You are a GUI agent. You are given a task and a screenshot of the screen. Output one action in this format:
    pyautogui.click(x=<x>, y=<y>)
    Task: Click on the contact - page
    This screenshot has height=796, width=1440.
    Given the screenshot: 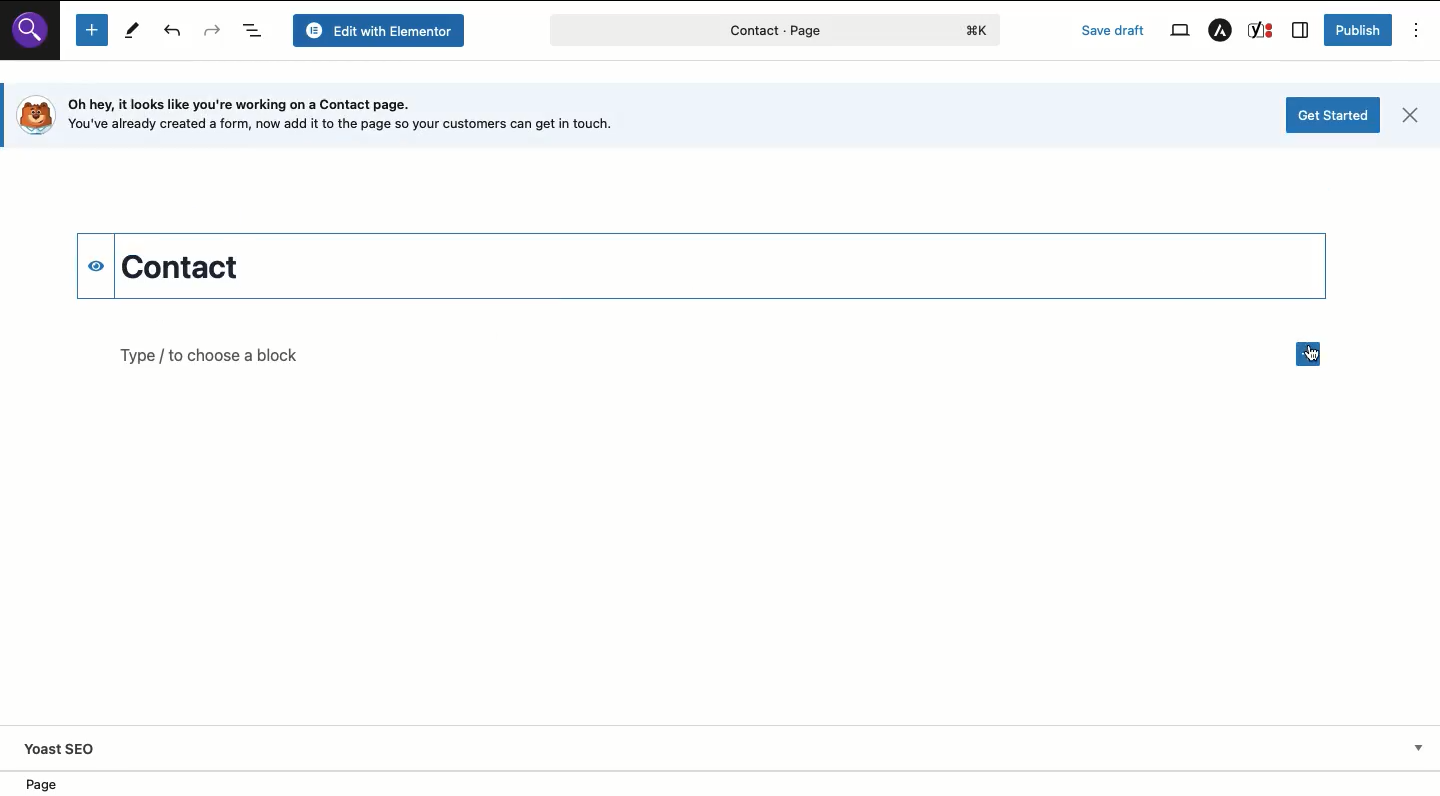 What is the action you would take?
    pyautogui.click(x=706, y=34)
    